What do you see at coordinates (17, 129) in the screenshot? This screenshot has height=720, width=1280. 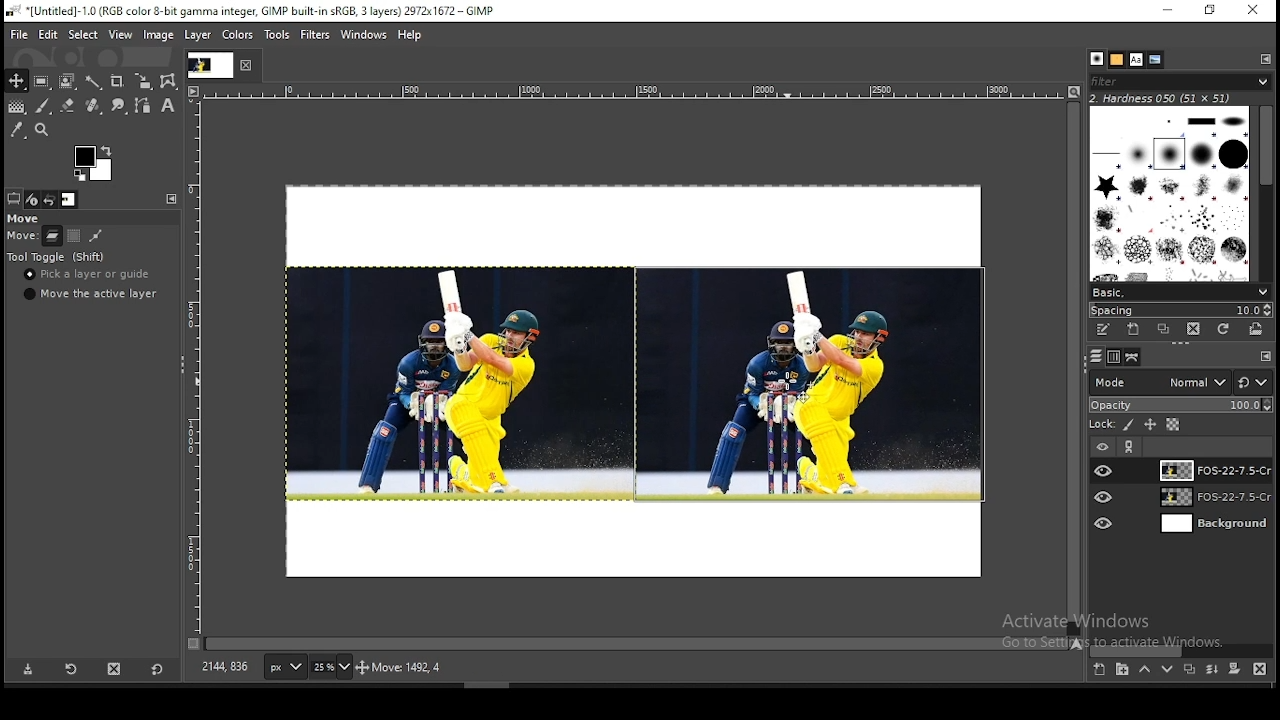 I see `color picker tool` at bounding box center [17, 129].